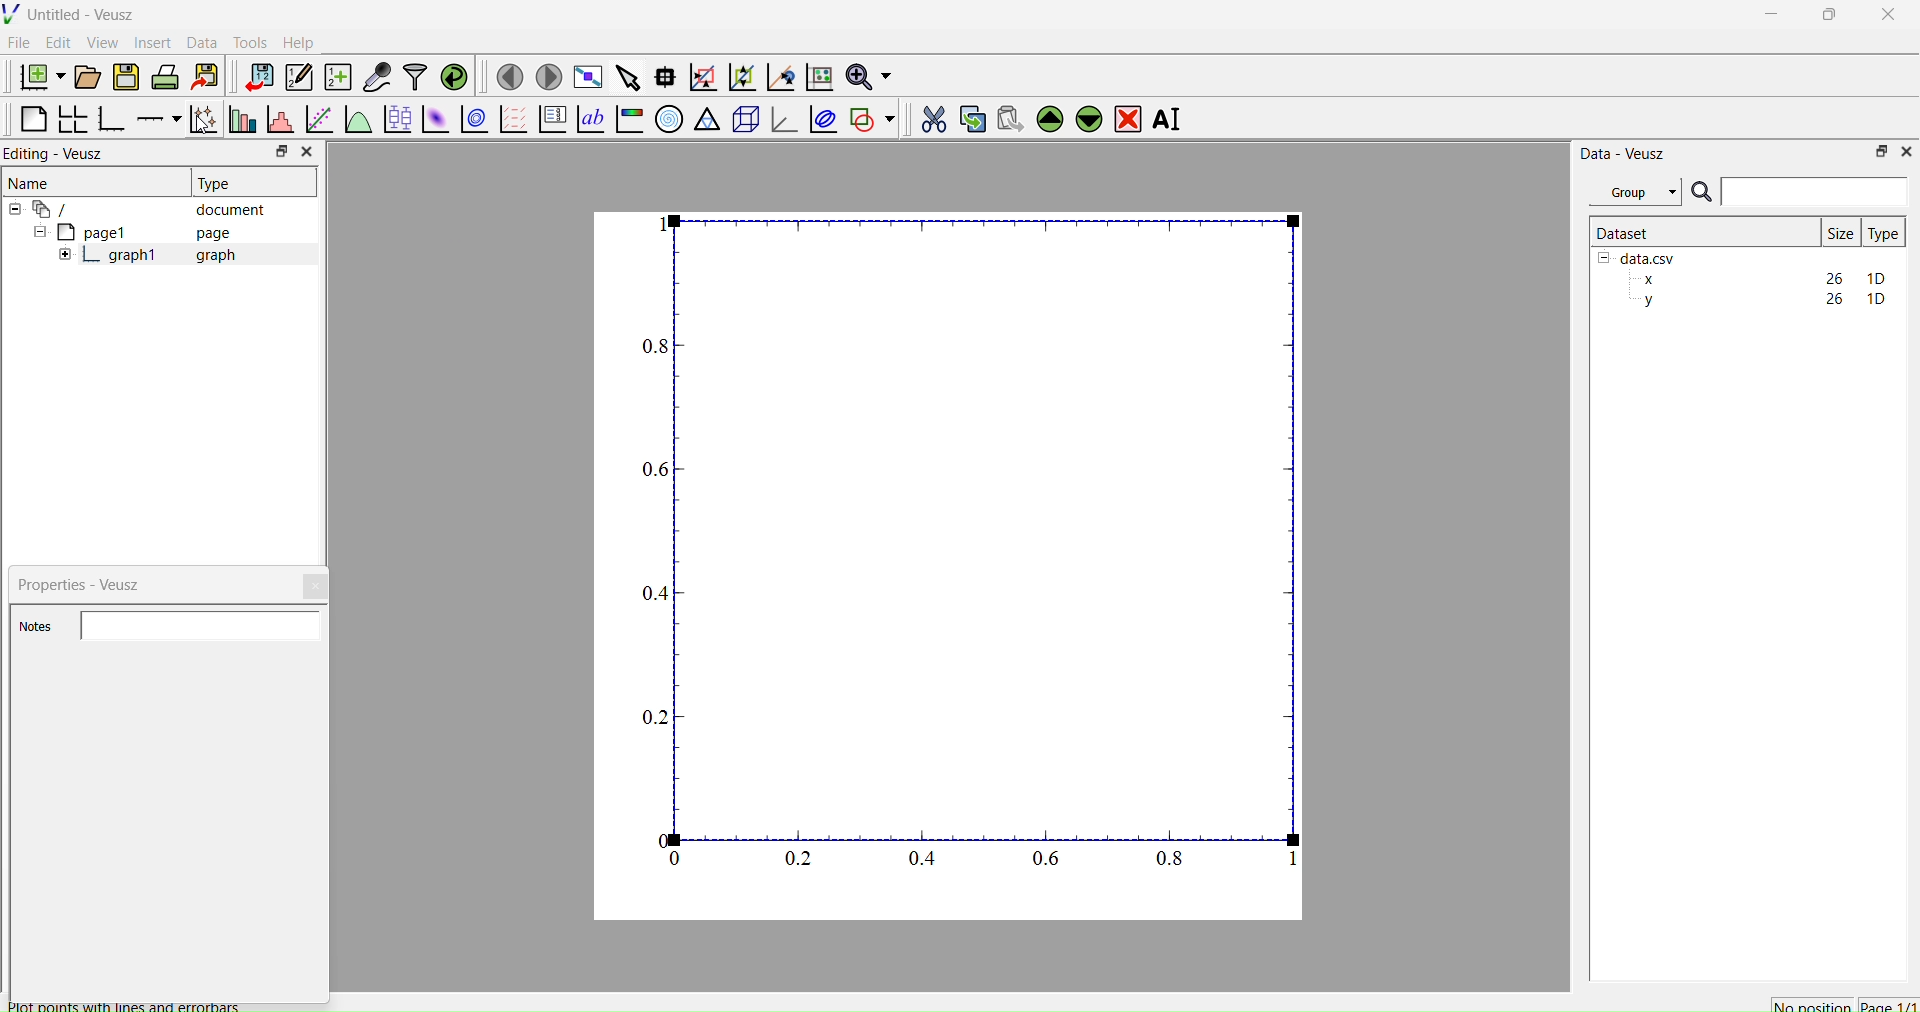 The width and height of the screenshot is (1920, 1012). I want to click on Open, so click(84, 77).